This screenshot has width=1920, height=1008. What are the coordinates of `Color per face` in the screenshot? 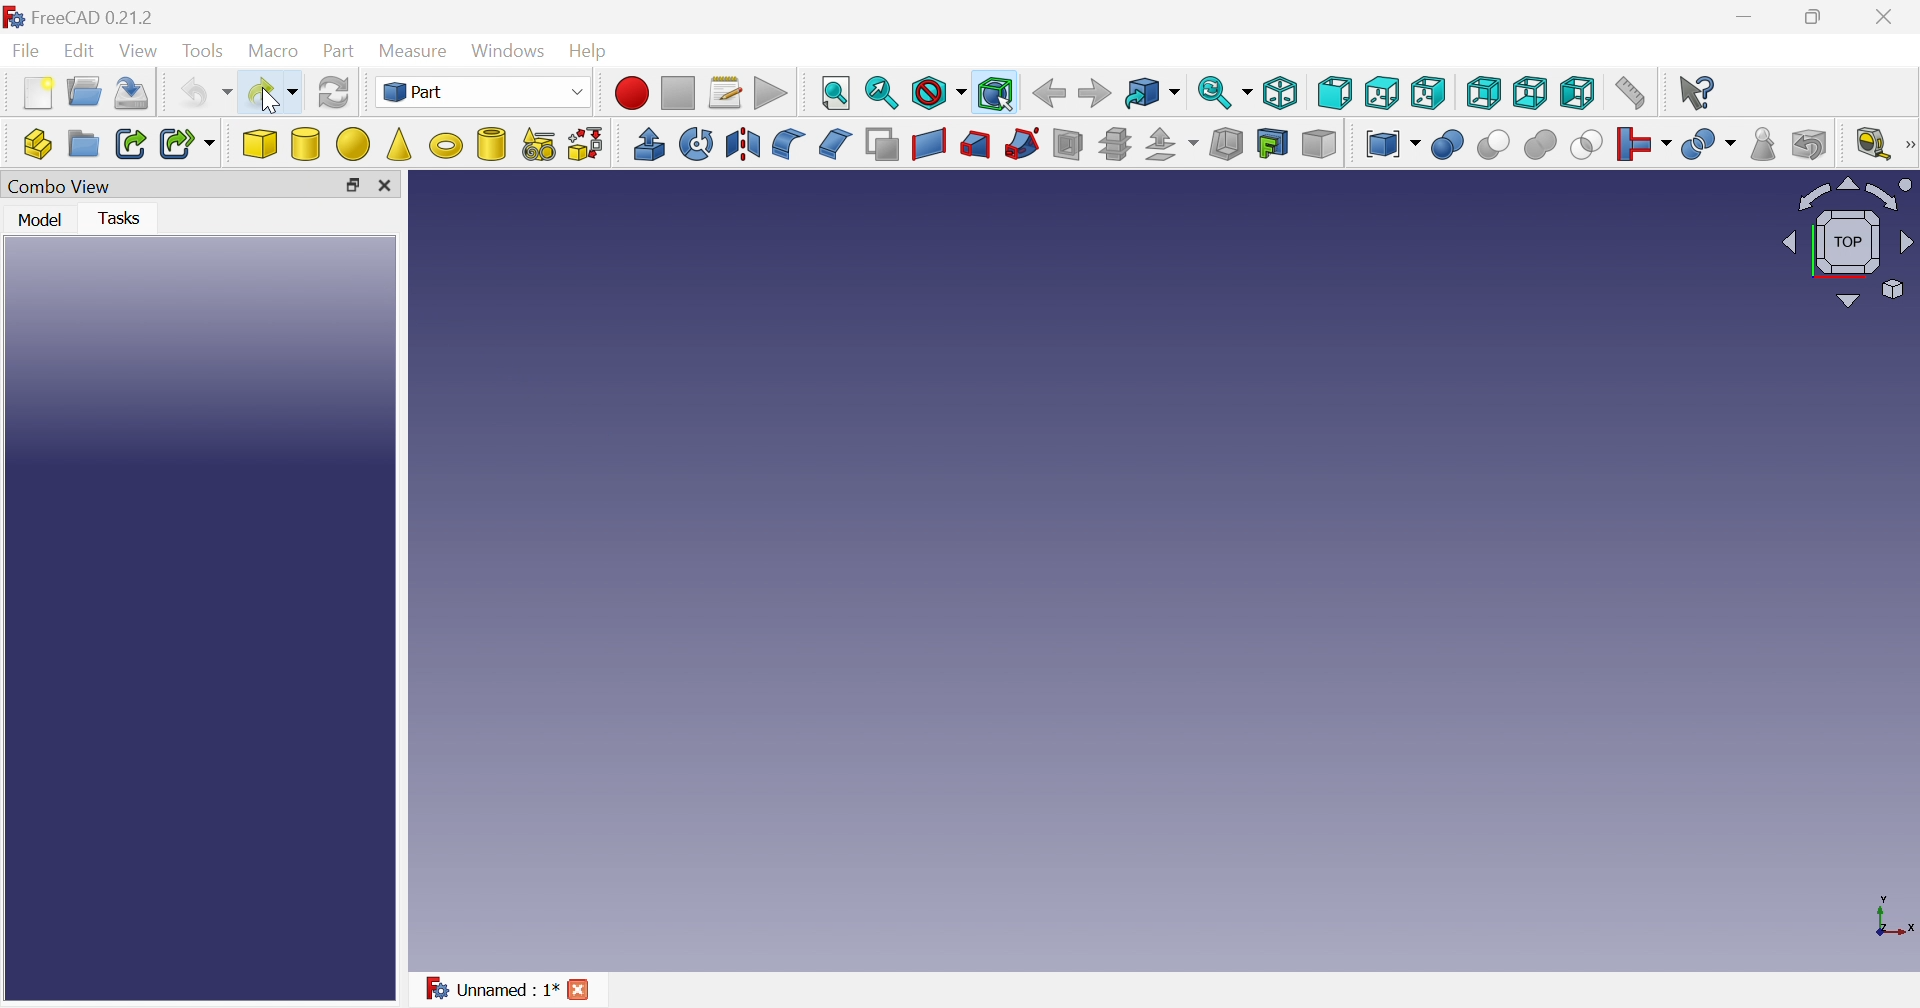 It's located at (1318, 142).